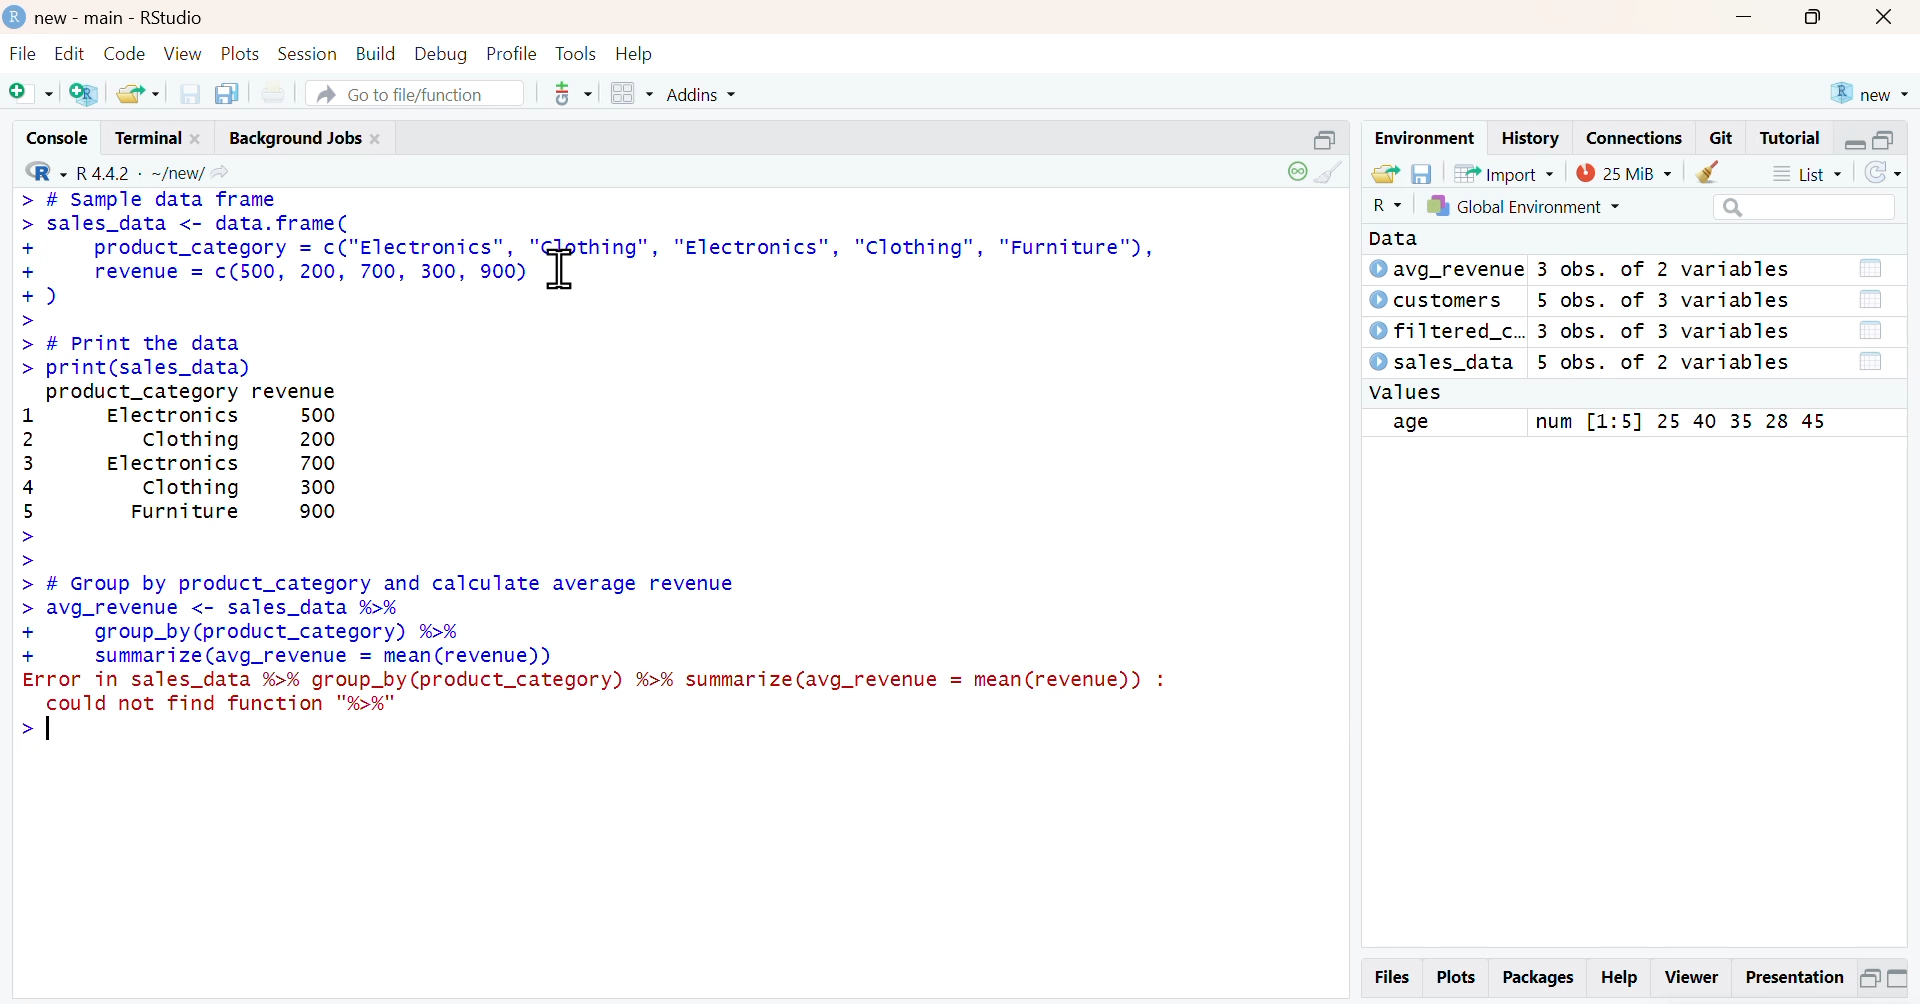 This screenshot has height=1004, width=1920. I want to click on Help, so click(636, 54).